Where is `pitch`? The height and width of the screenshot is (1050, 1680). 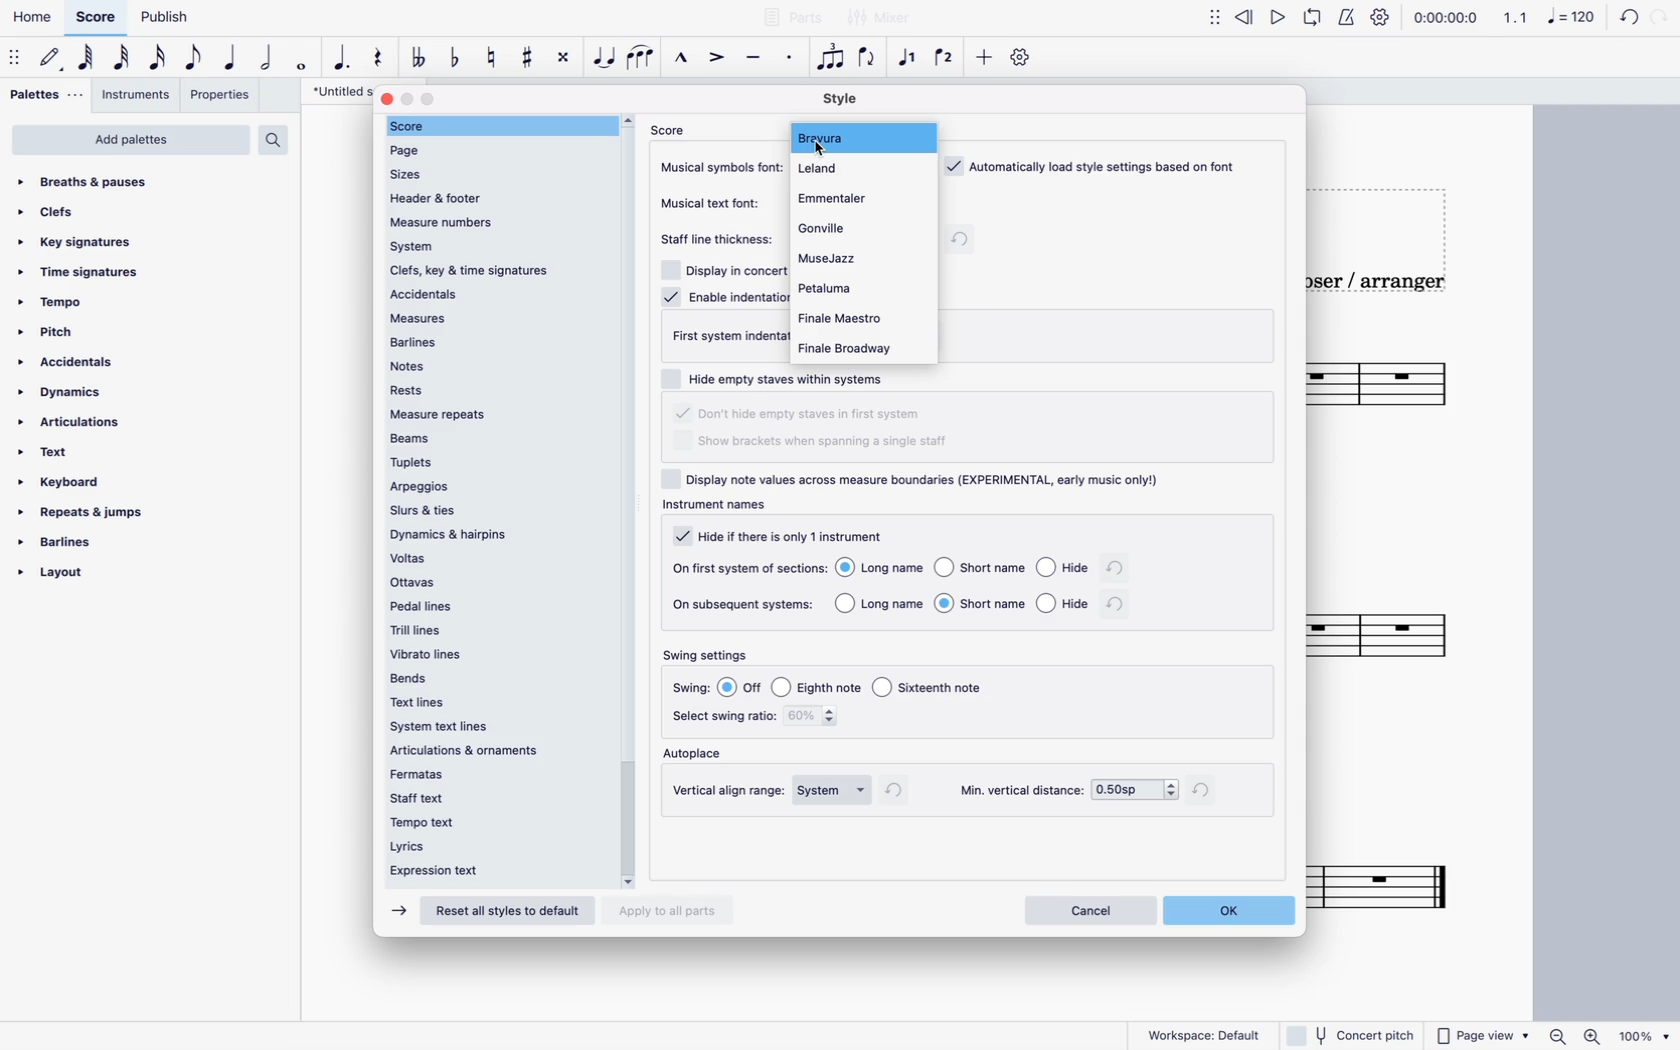
pitch is located at coordinates (71, 334).